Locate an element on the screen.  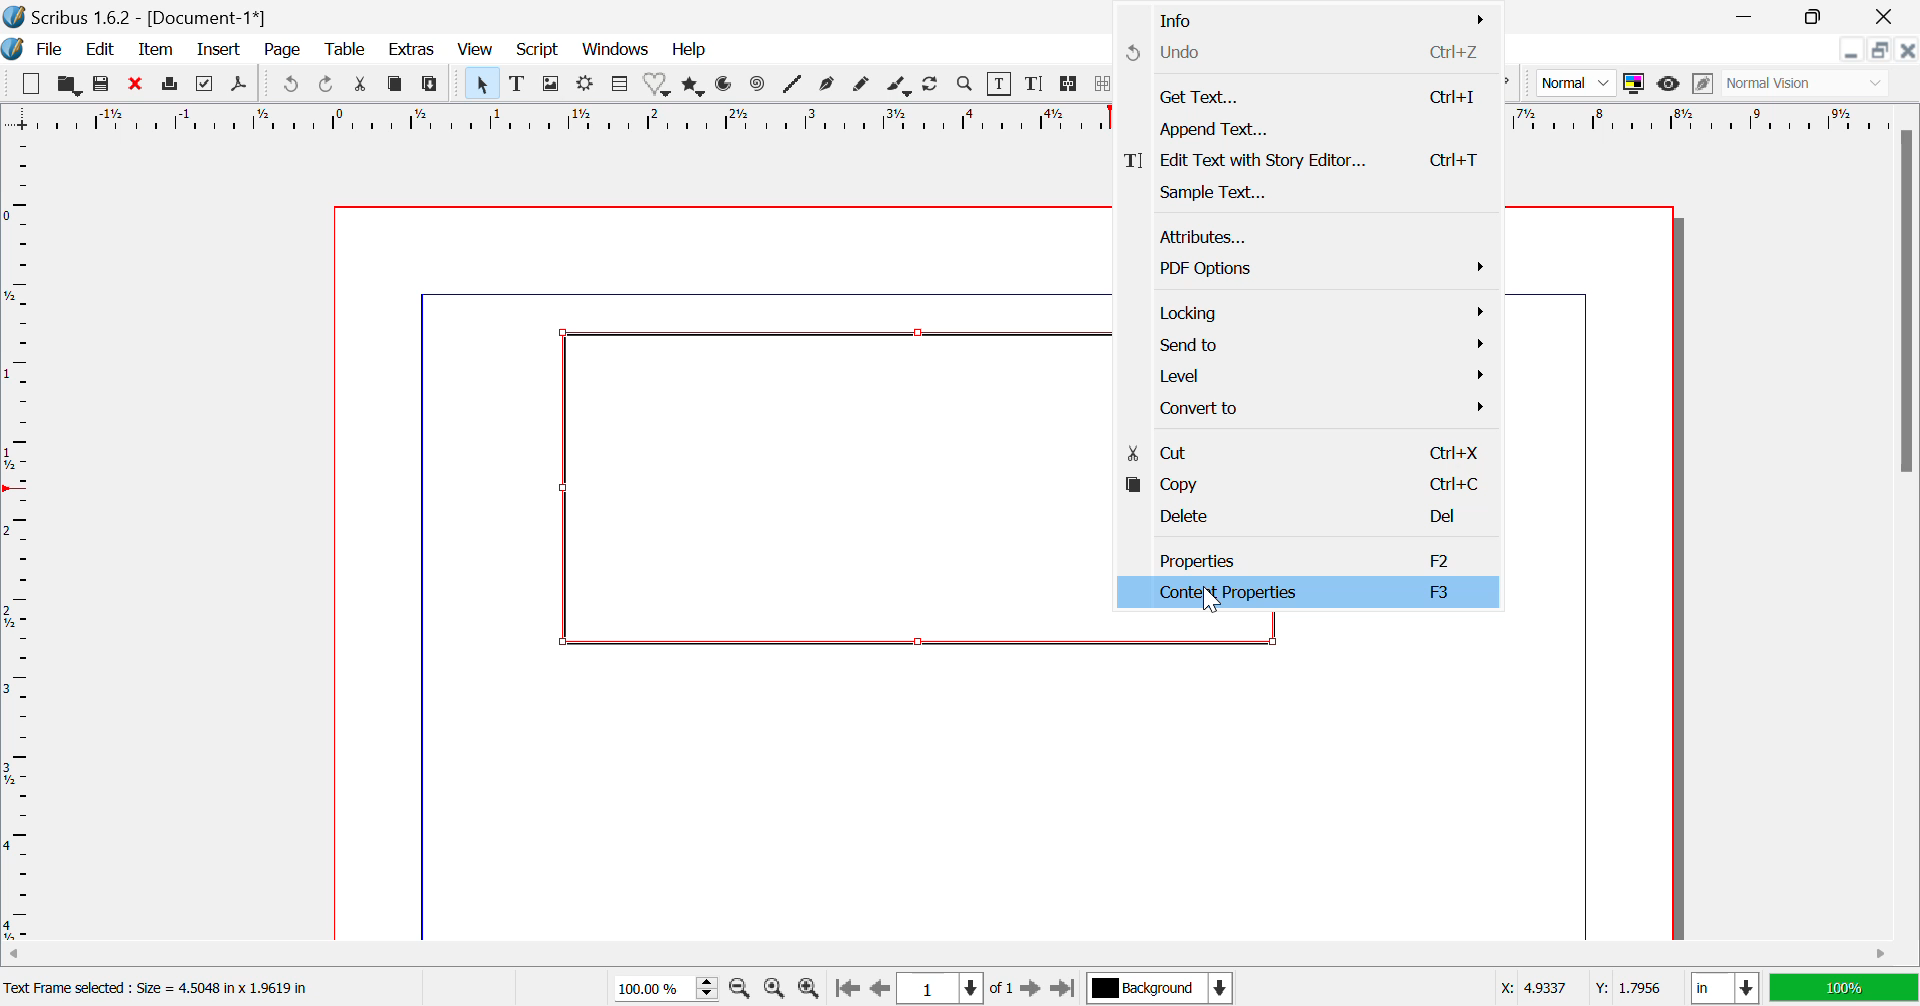
Page is located at coordinates (286, 52).